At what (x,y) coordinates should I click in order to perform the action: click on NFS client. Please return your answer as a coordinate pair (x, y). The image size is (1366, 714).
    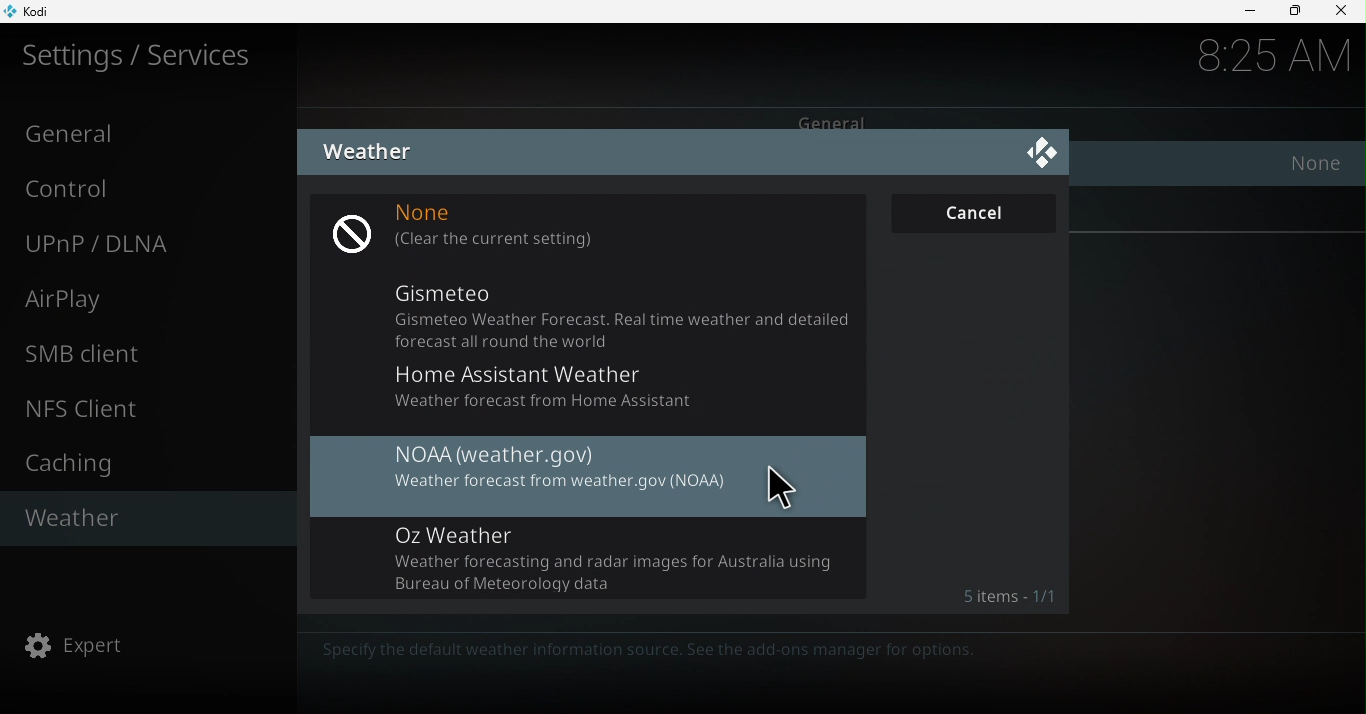
    Looking at the image, I should click on (146, 405).